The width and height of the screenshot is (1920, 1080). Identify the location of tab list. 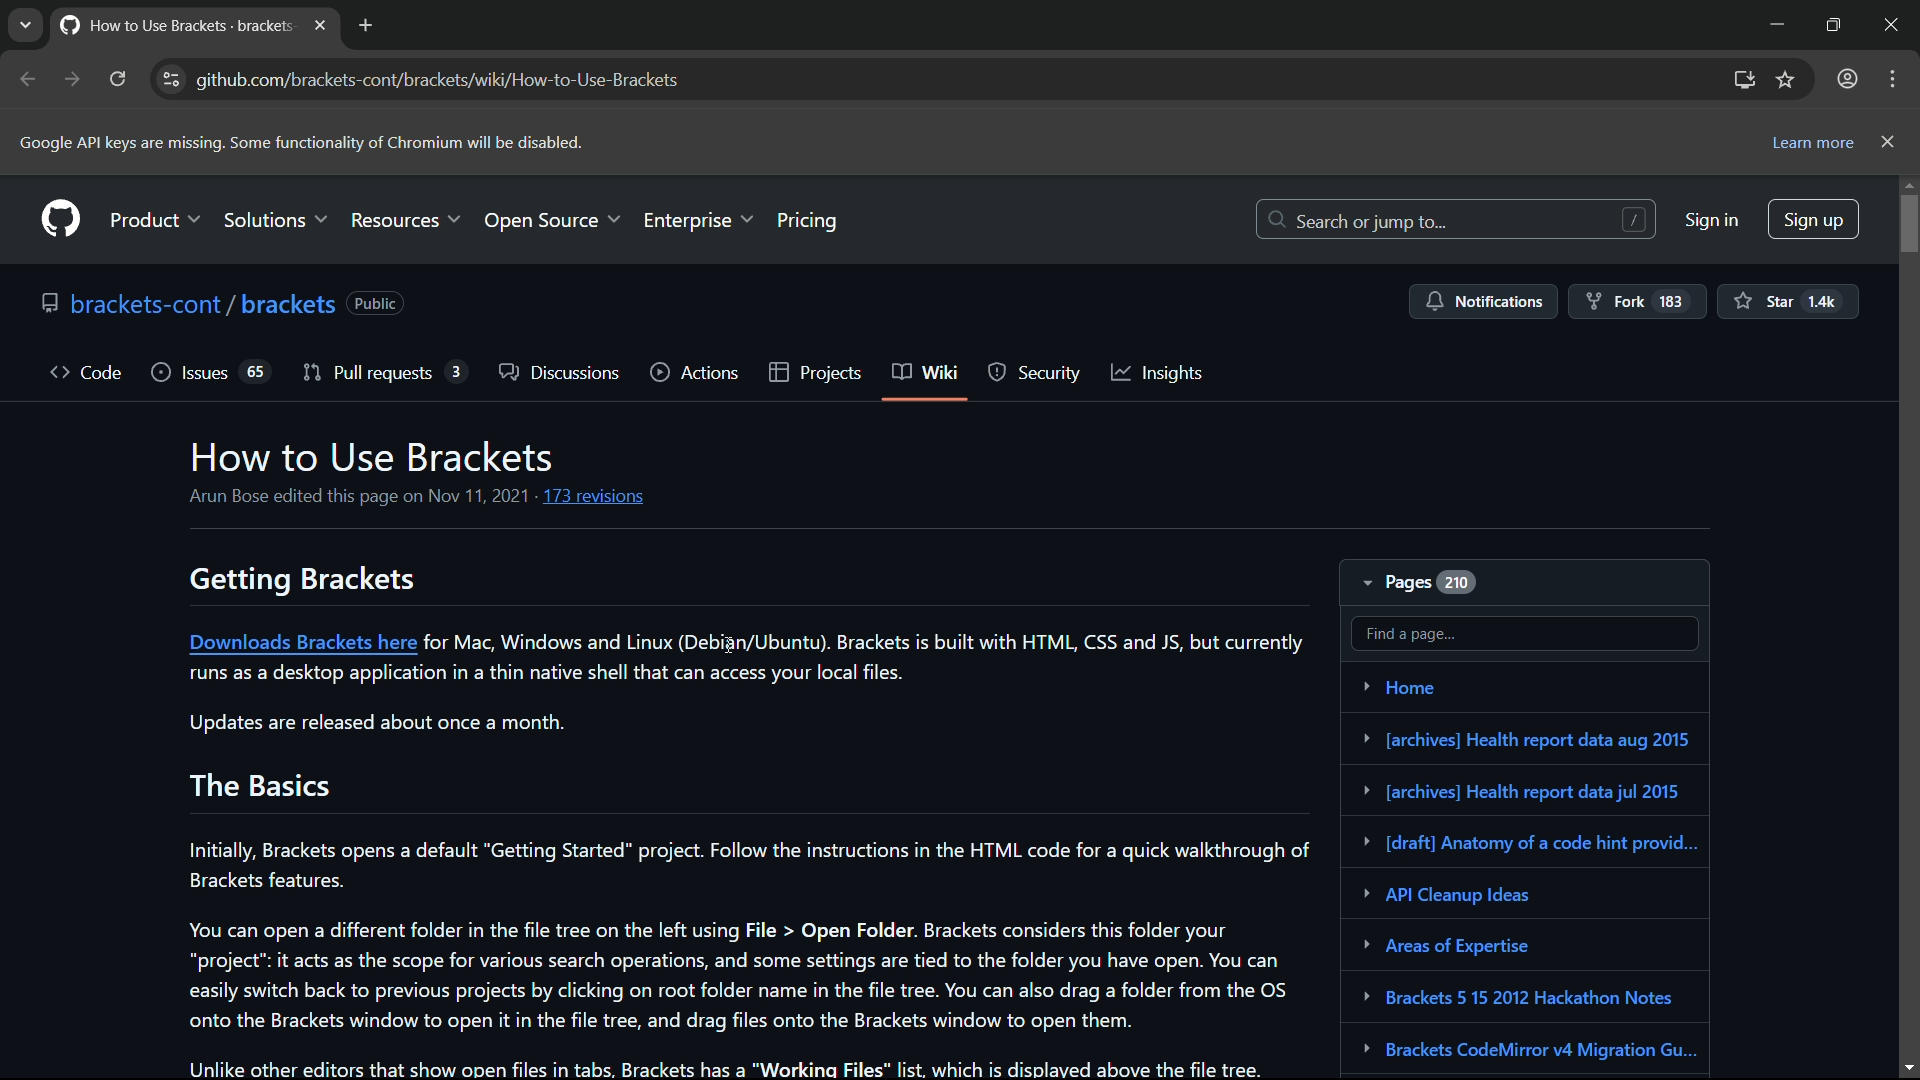
(25, 24).